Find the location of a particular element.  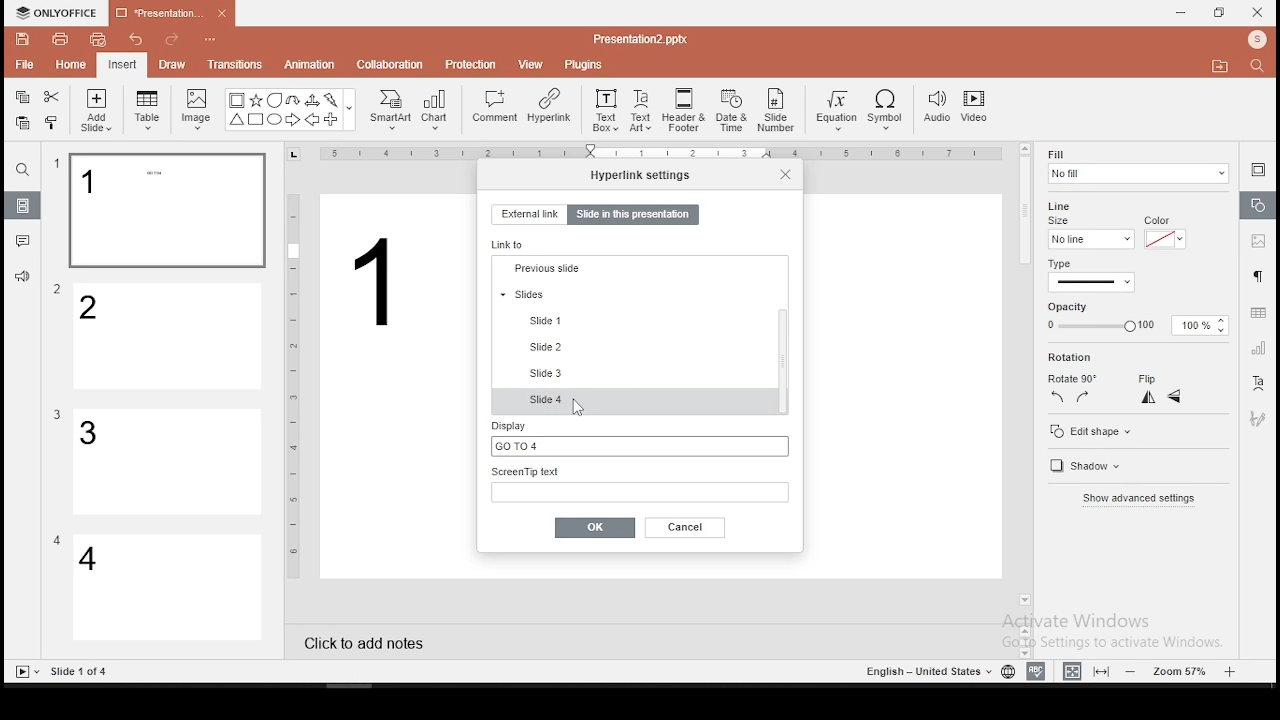

Bordered Box is located at coordinates (237, 100).